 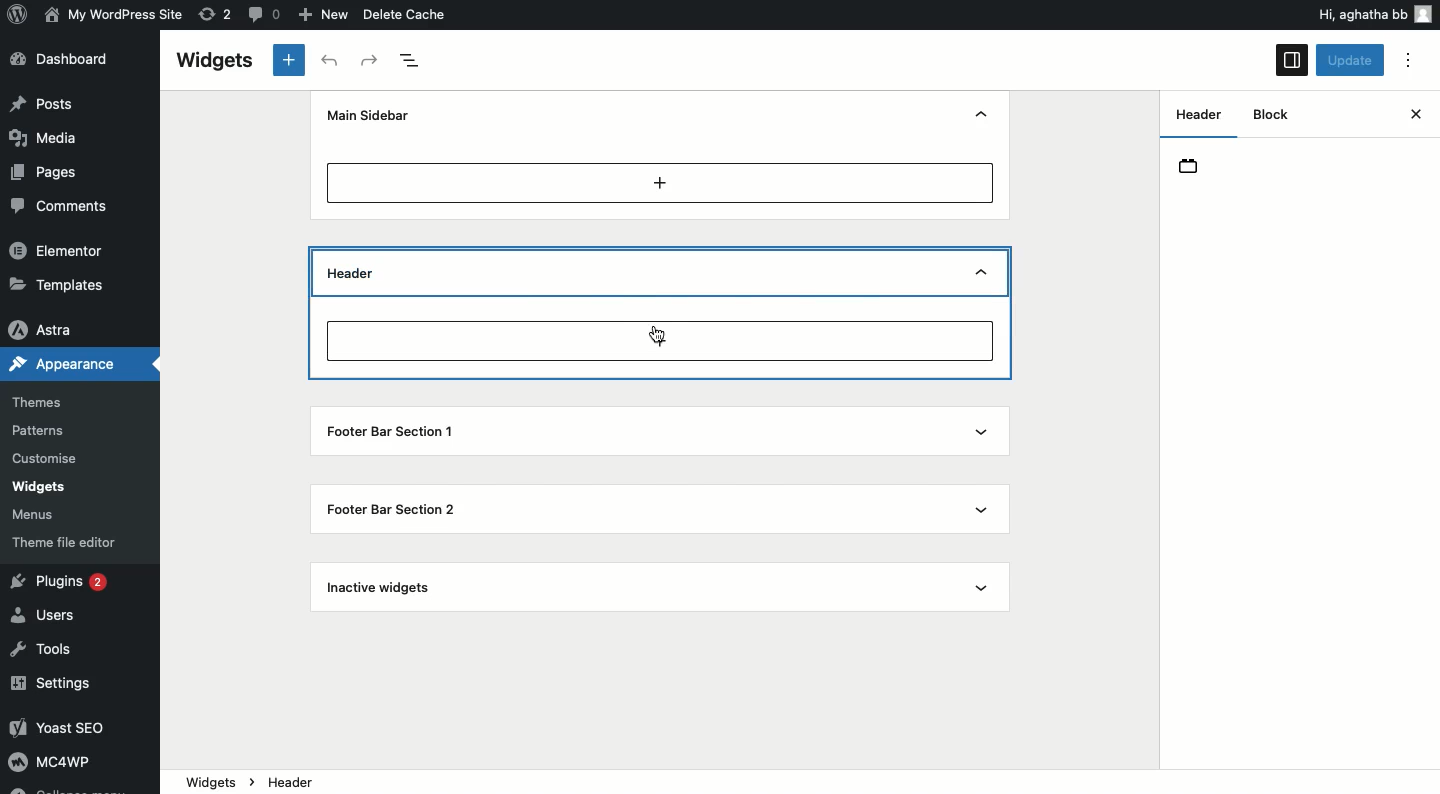 What do you see at coordinates (48, 613) in the screenshot?
I see `Users` at bounding box center [48, 613].